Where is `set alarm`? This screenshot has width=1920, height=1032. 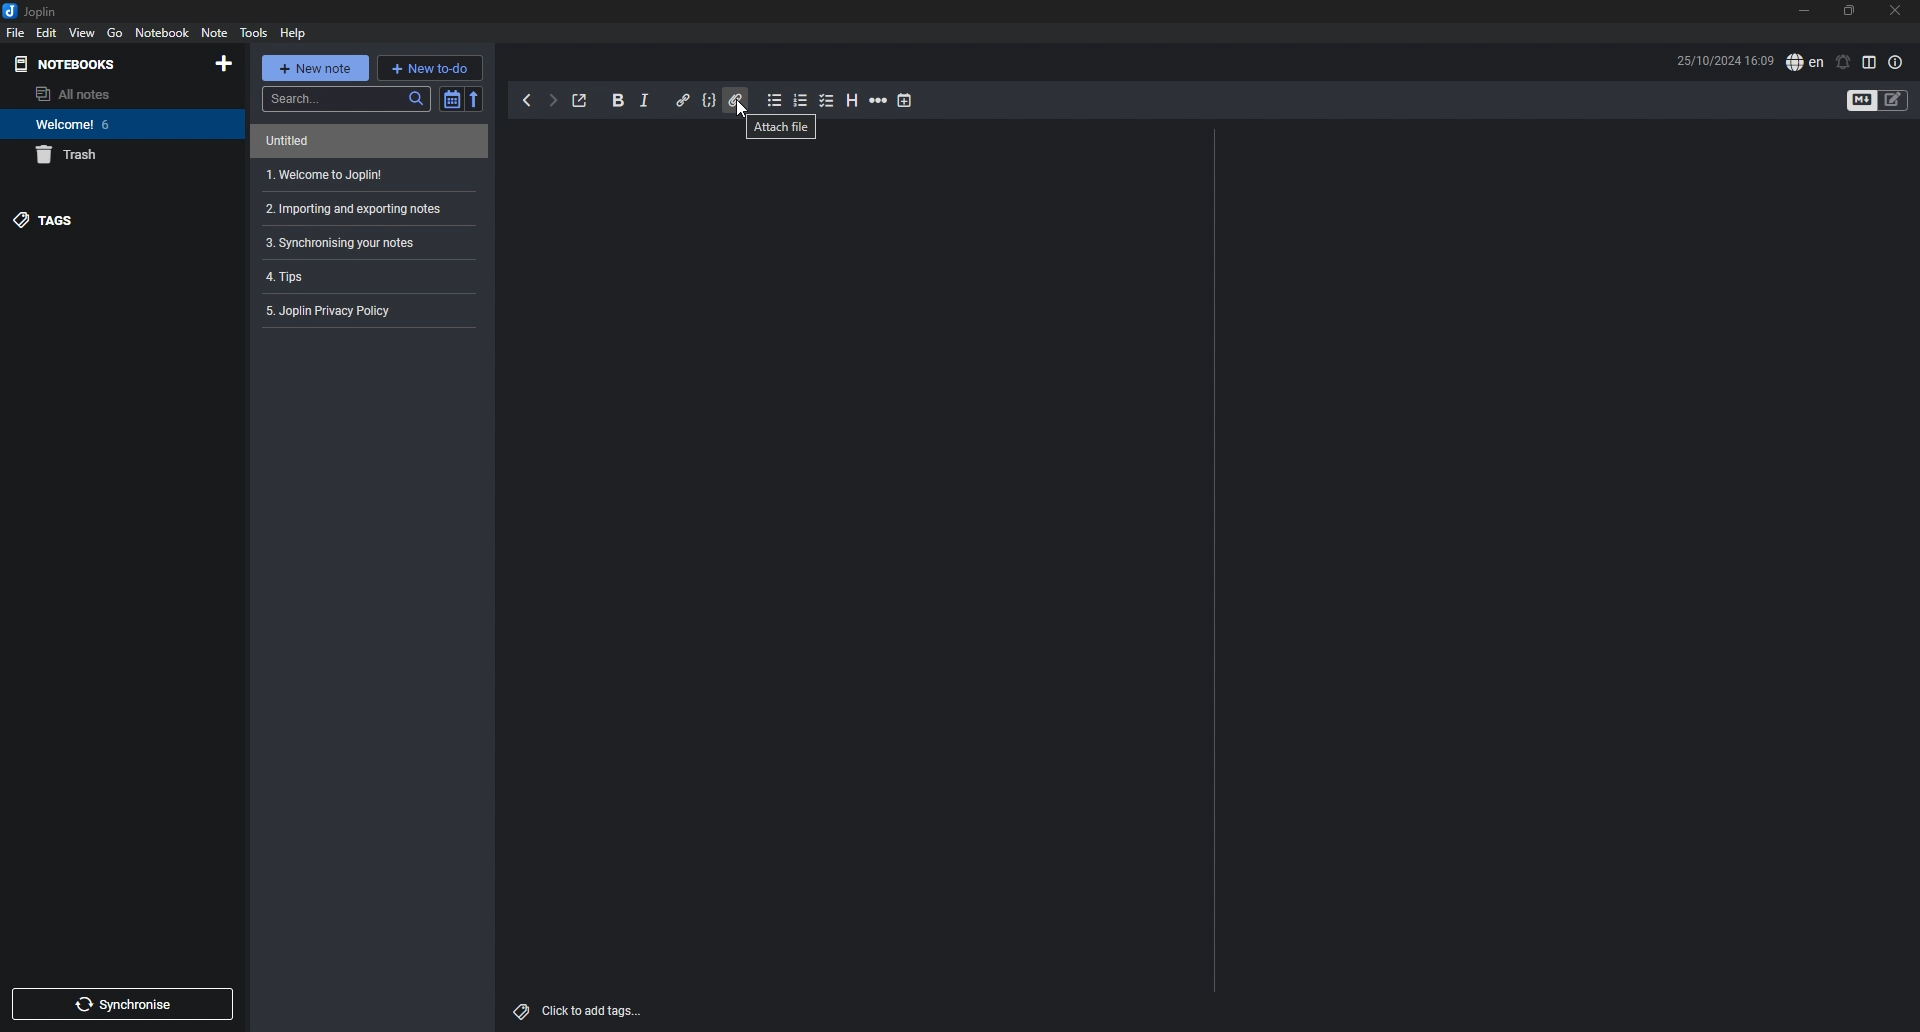
set alarm is located at coordinates (1844, 62).